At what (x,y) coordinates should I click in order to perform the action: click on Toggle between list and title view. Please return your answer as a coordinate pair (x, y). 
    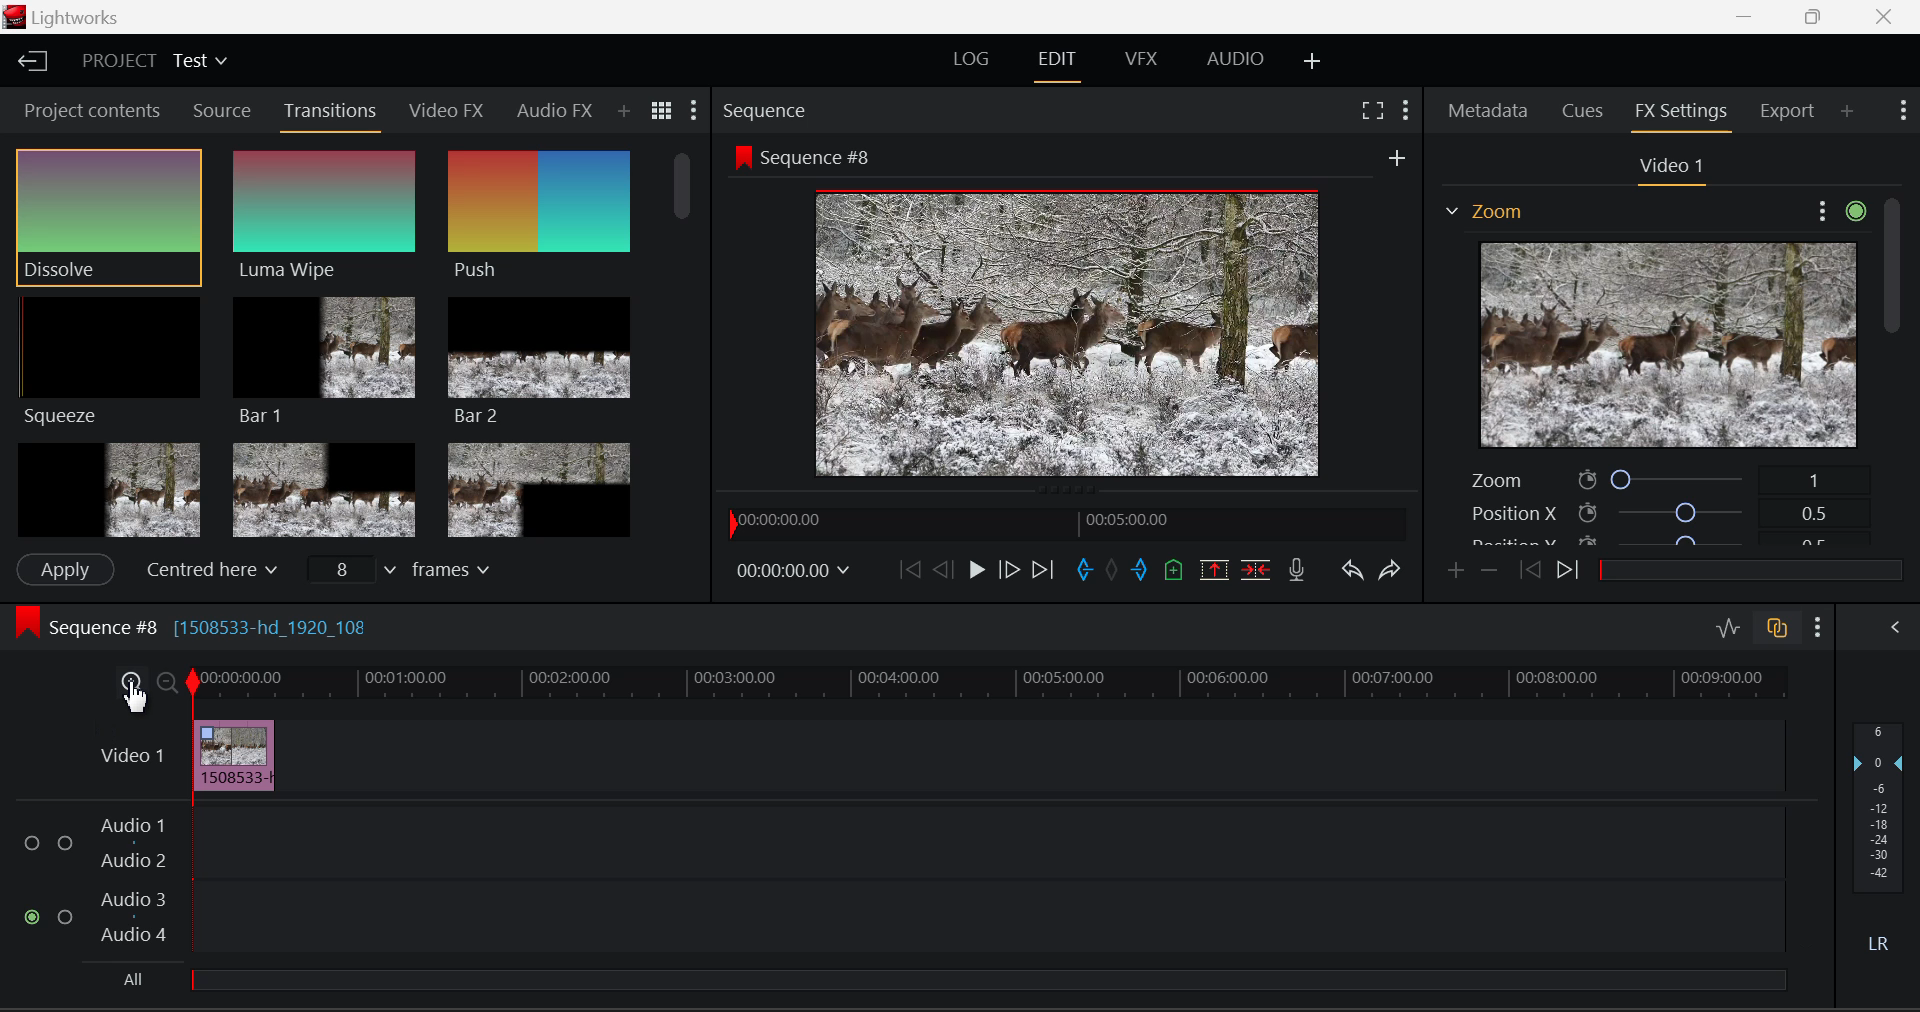
    Looking at the image, I should click on (659, 110).